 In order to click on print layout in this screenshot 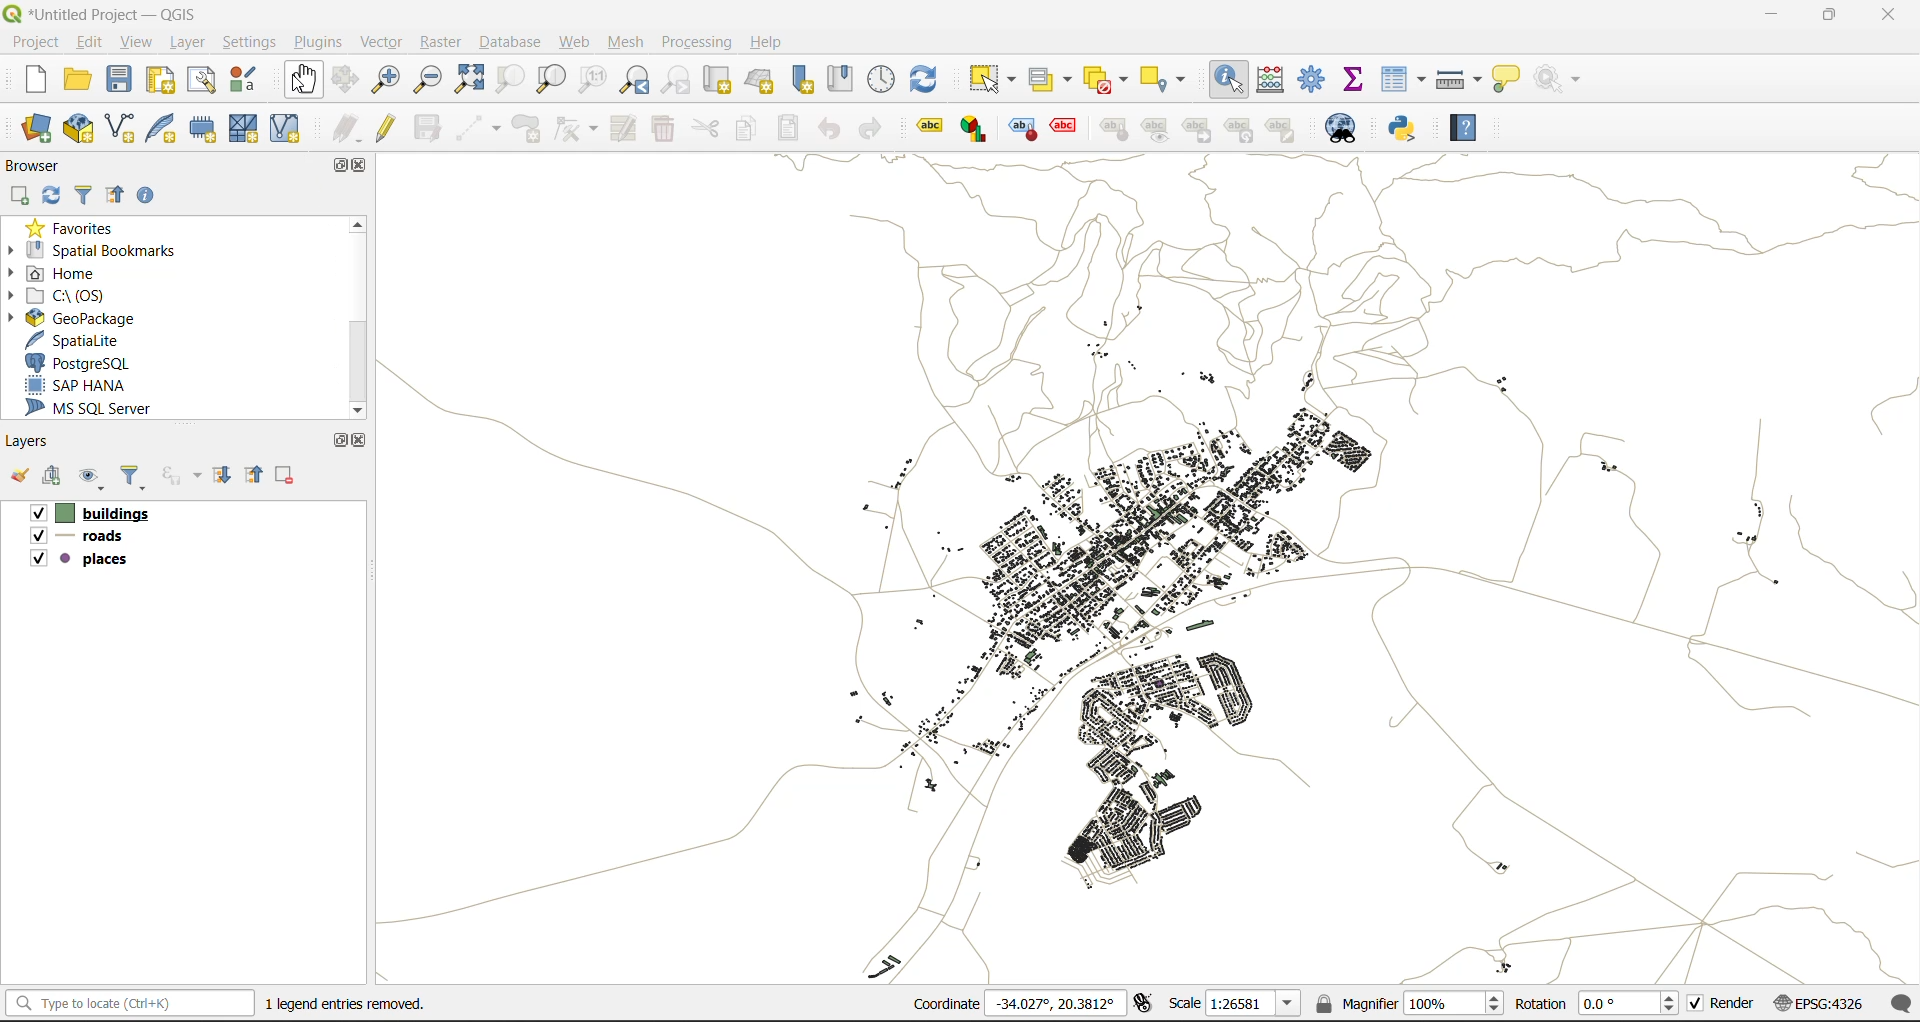, I will do `click(157, 80)`.